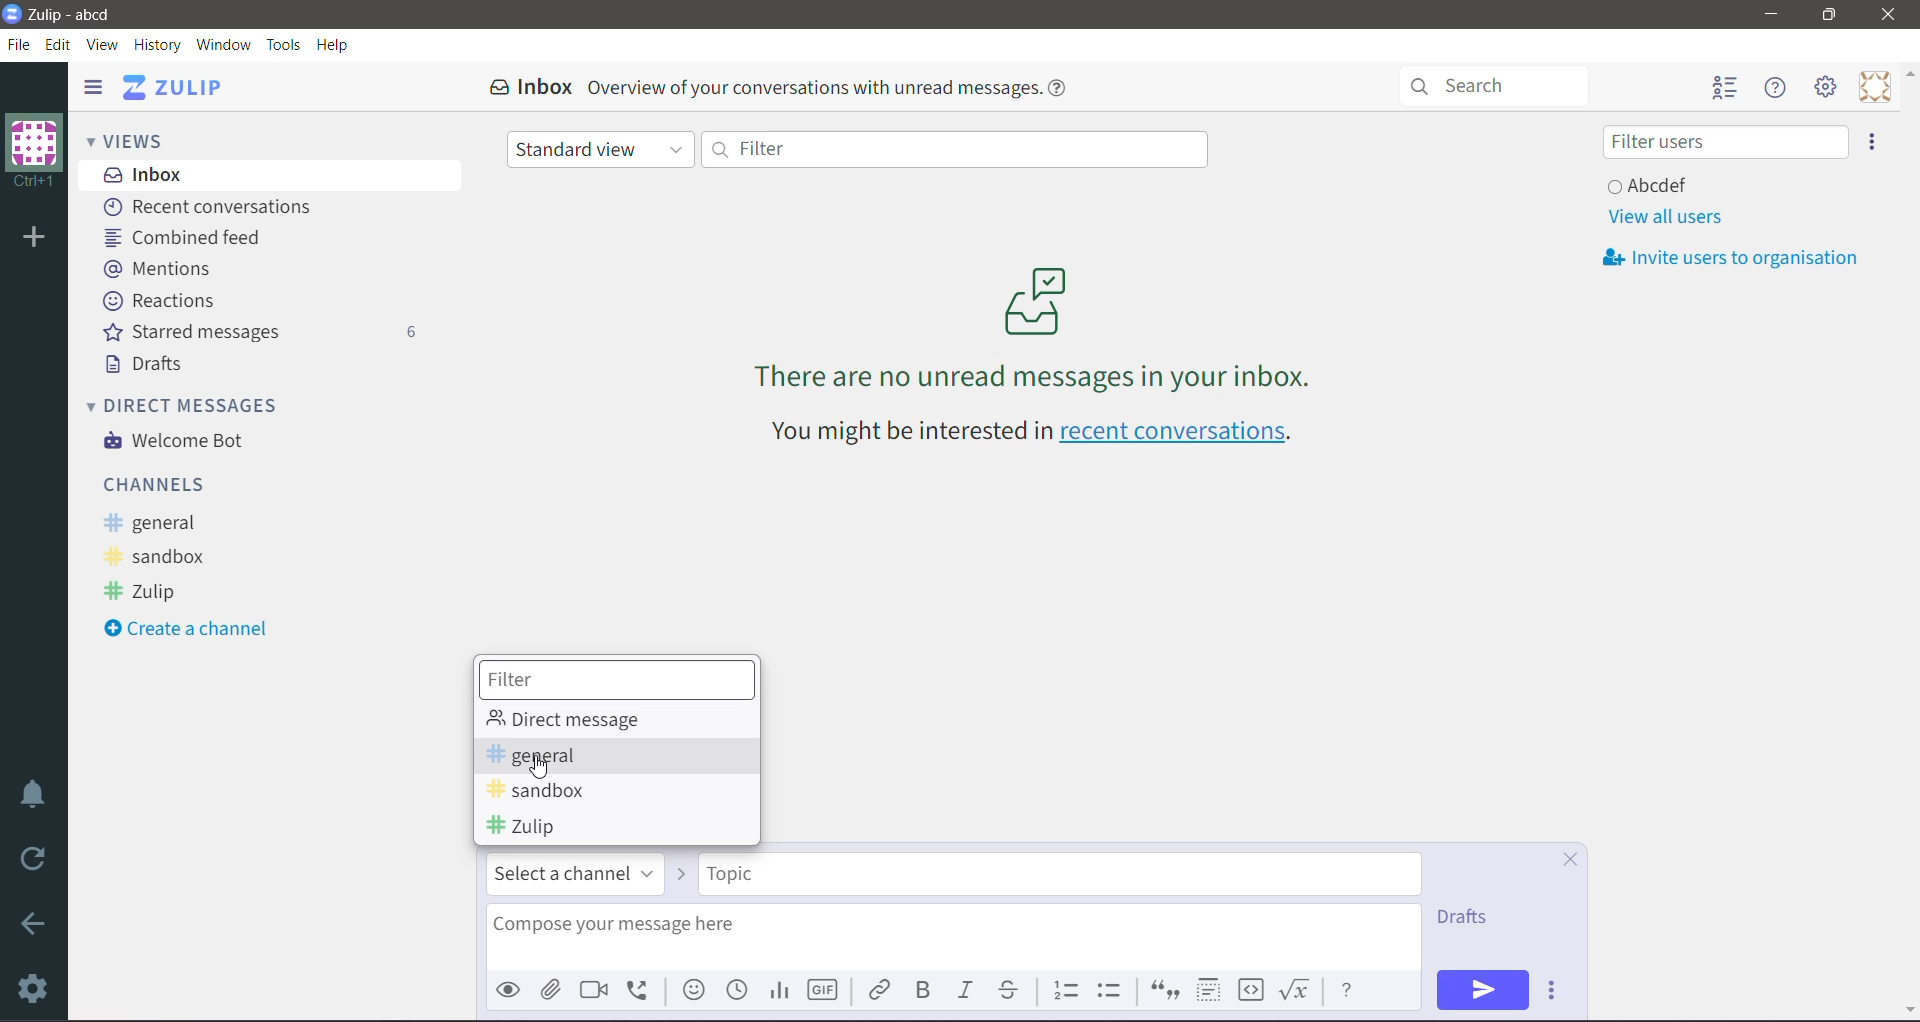 The width and height of the screenshot is (1920, 1022). Describe the element at coordinates (163, 558) in the screenshot. I see `sandbox` at that location.